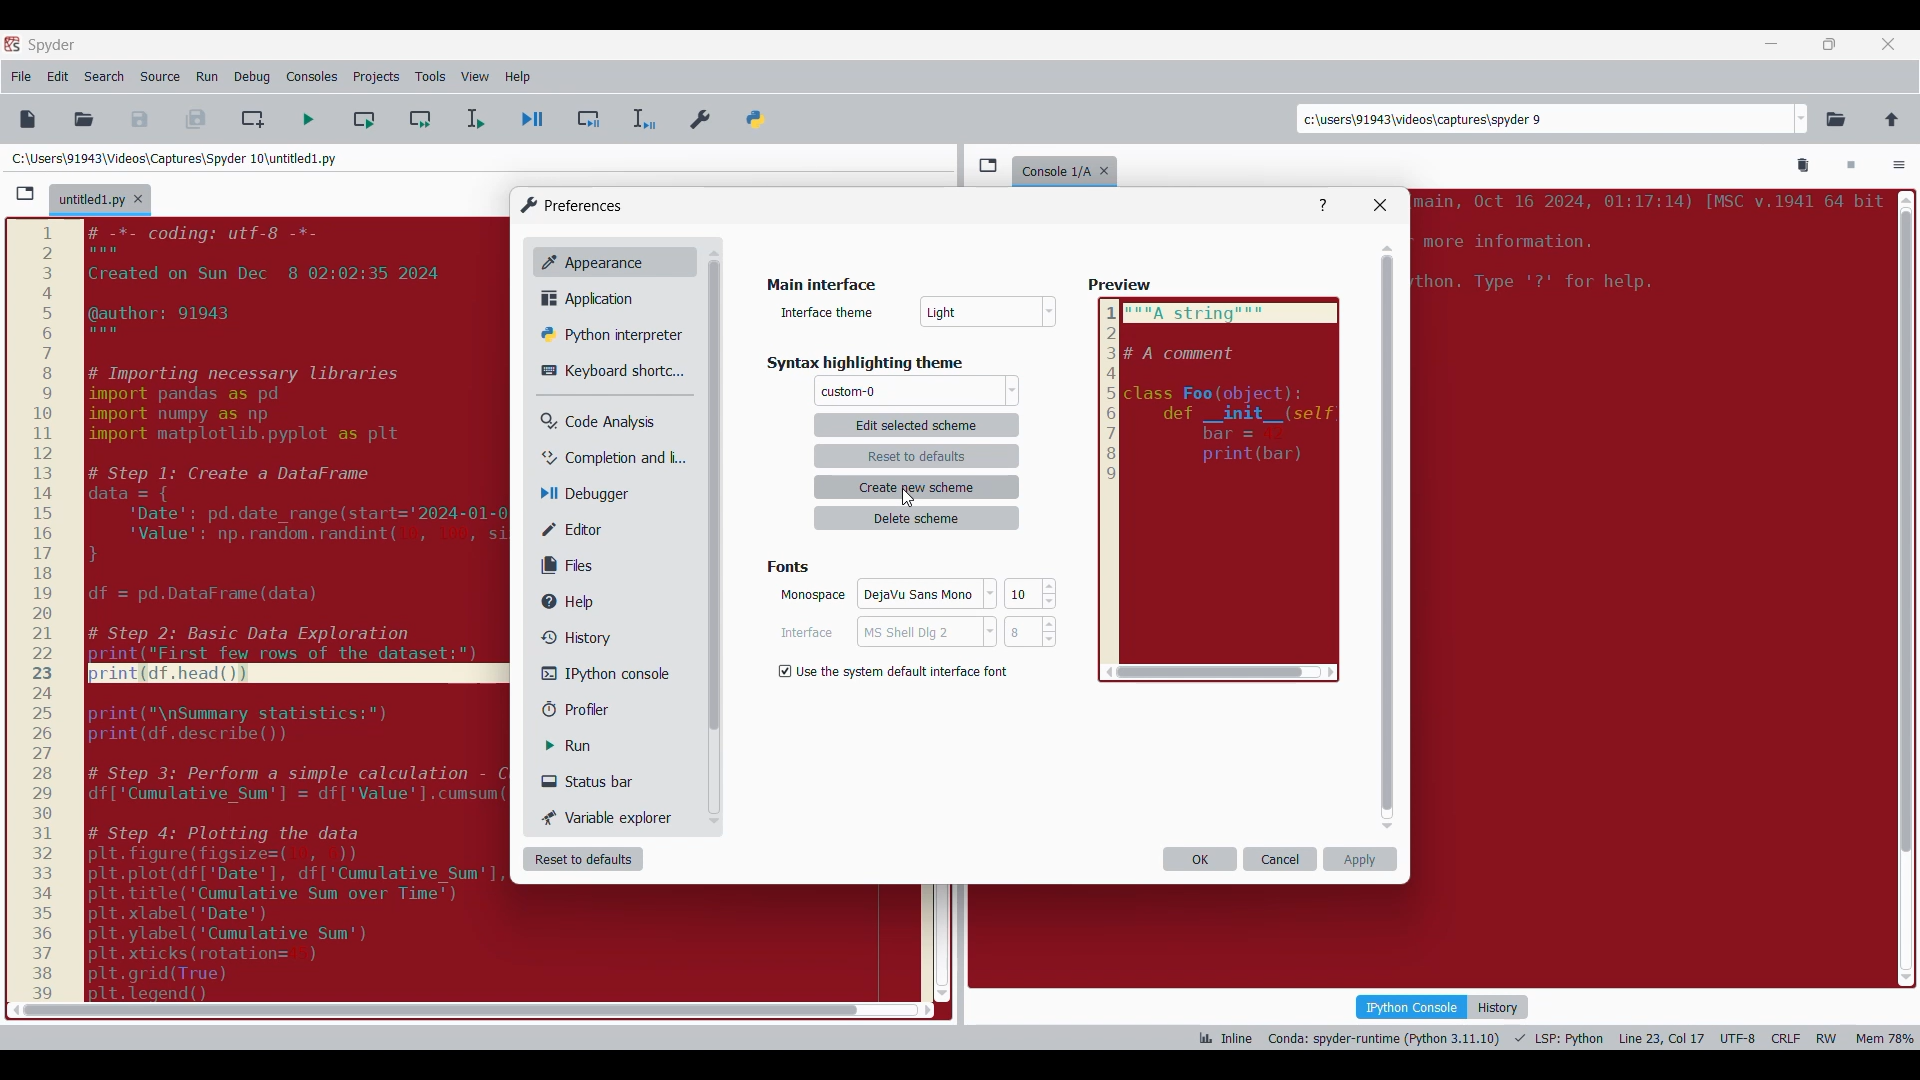  Describe the element at coordinates (1323, 206) in the screenshot. I see `Help` at that location.